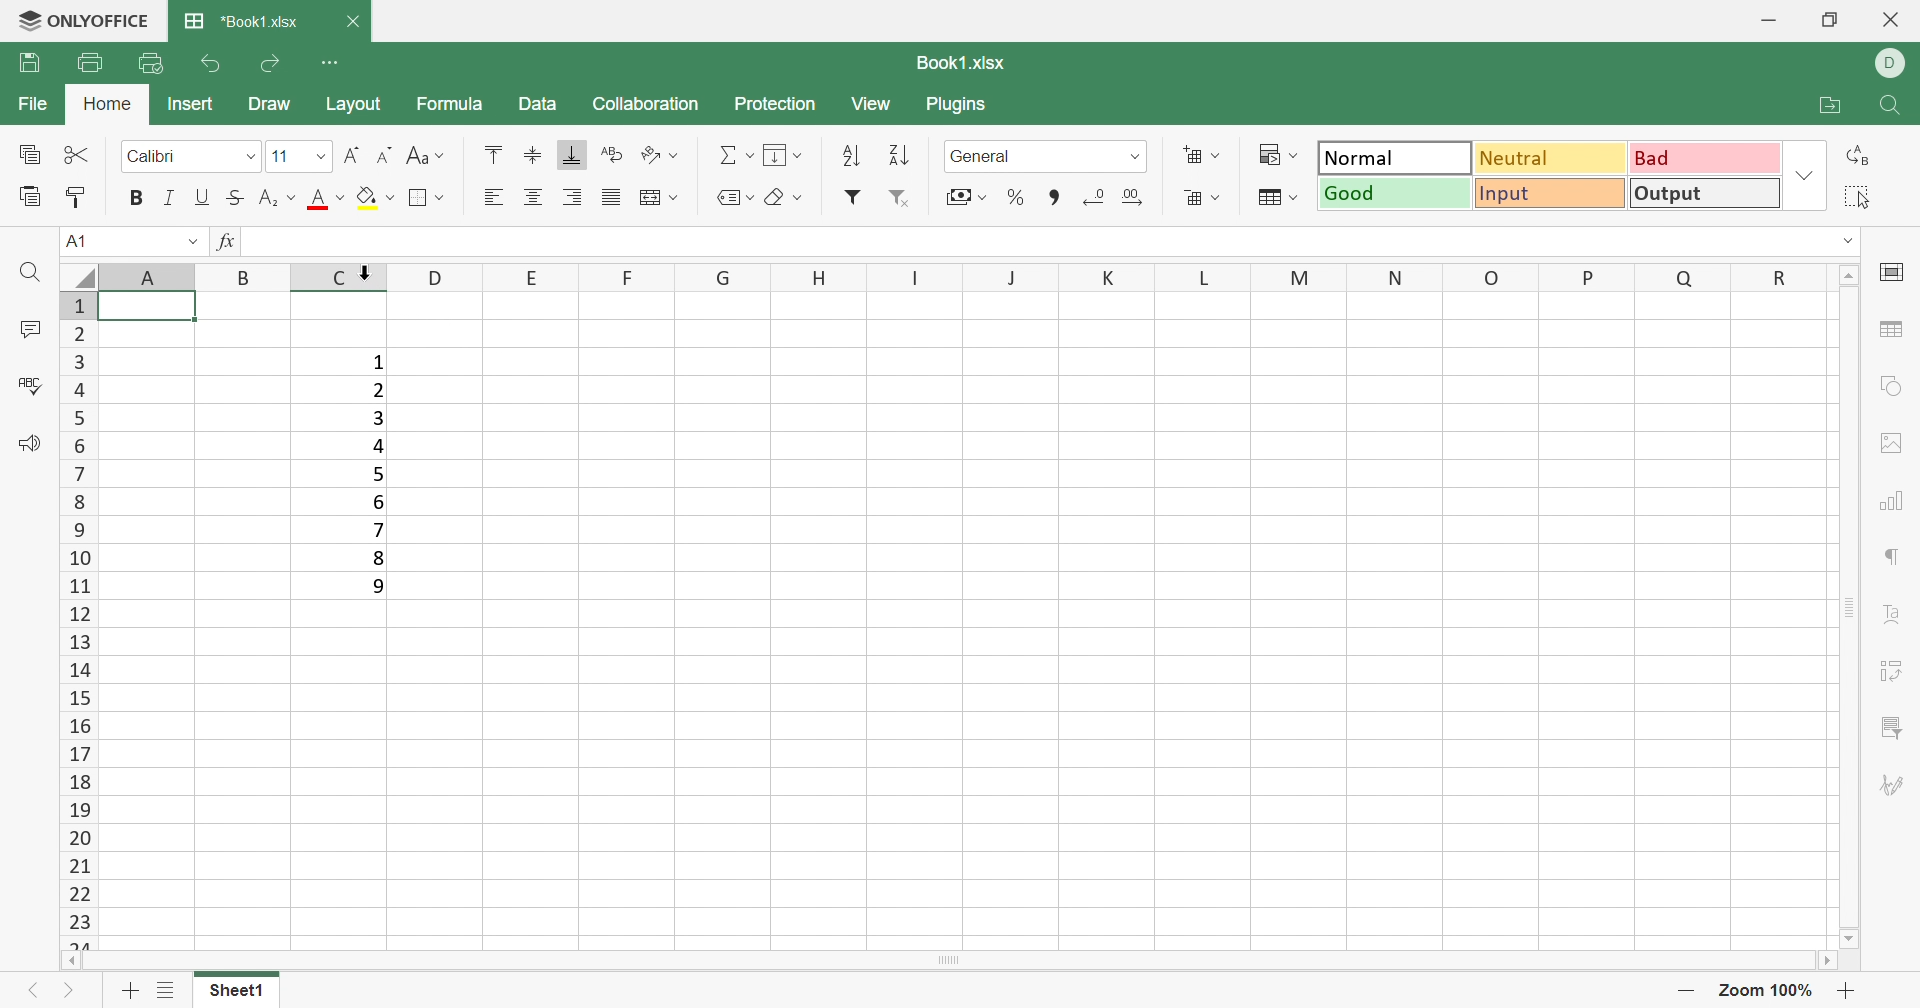  What do you see at coordinates (150, 269) in the screenshot?
I see `A` at bounding box center [150, 269].